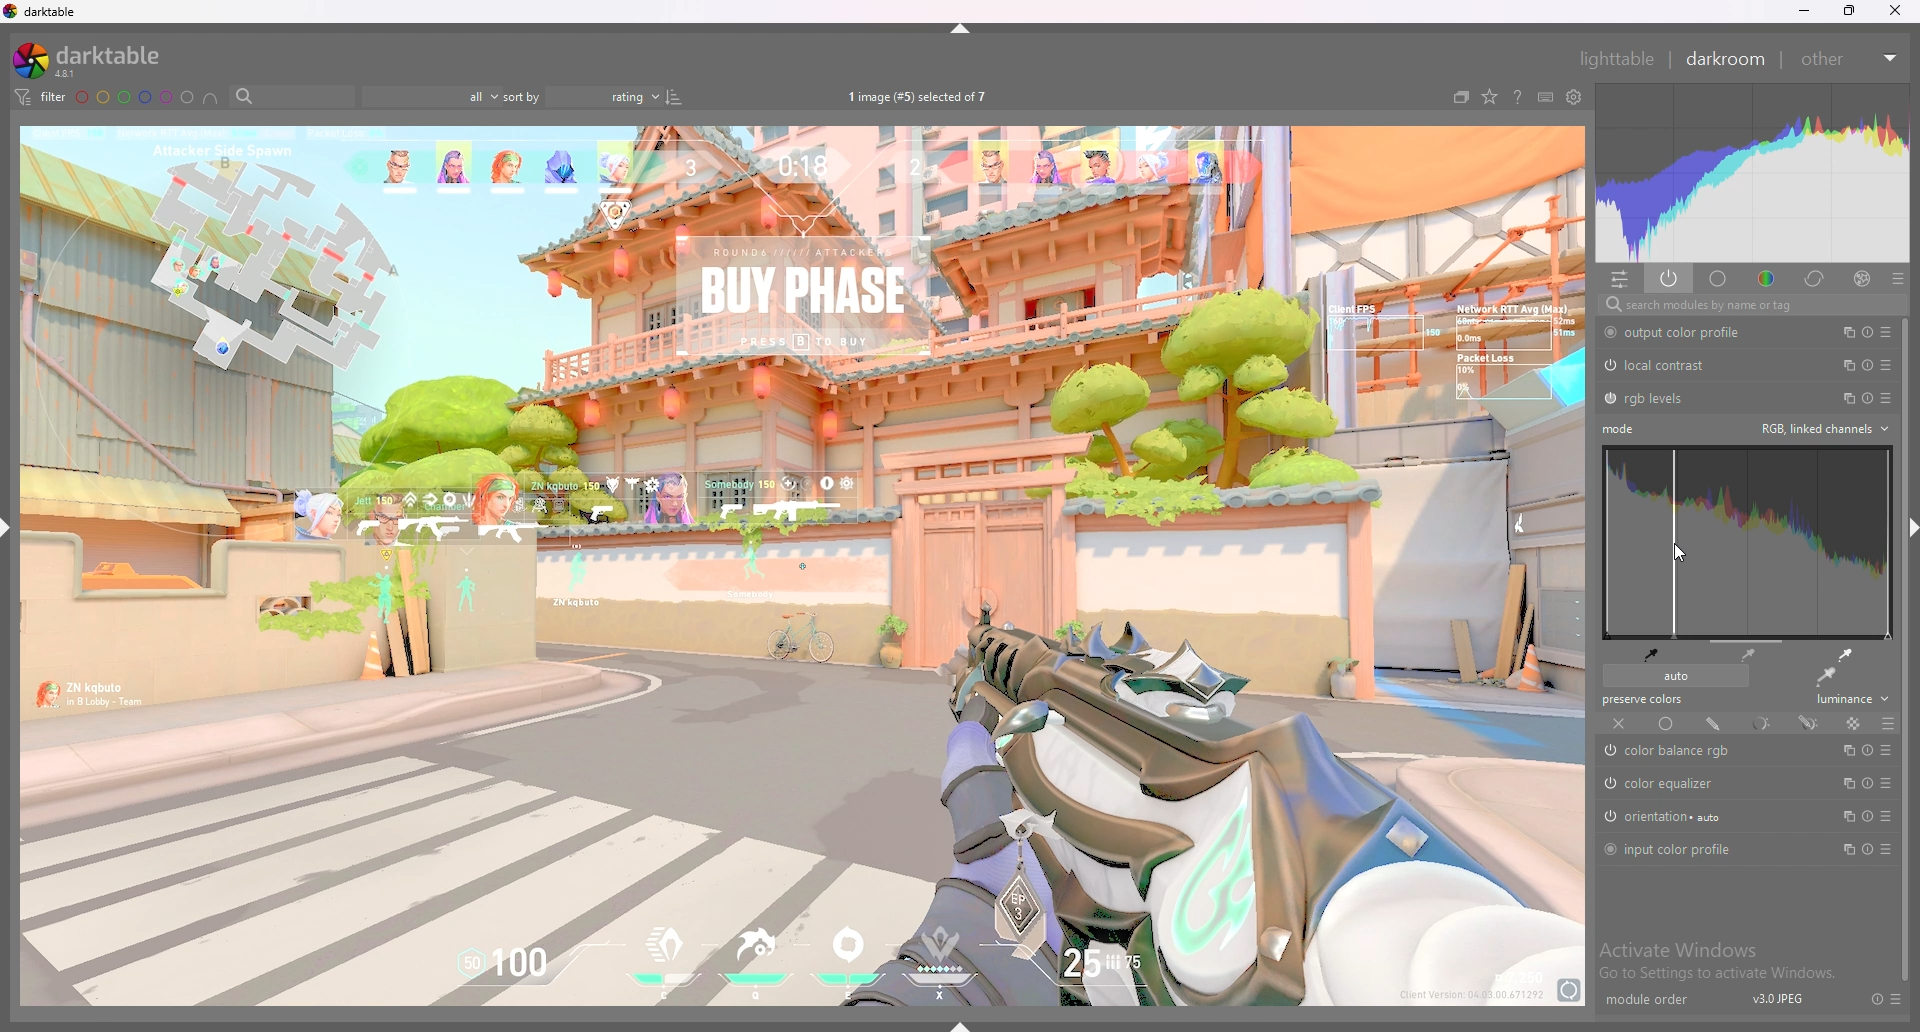 The height and width of the screenshot is (1032, 1920). What do you see at coordinates (1890, 723) in the screenshot?
I see `blending options` at bounding box center [1890, 723].